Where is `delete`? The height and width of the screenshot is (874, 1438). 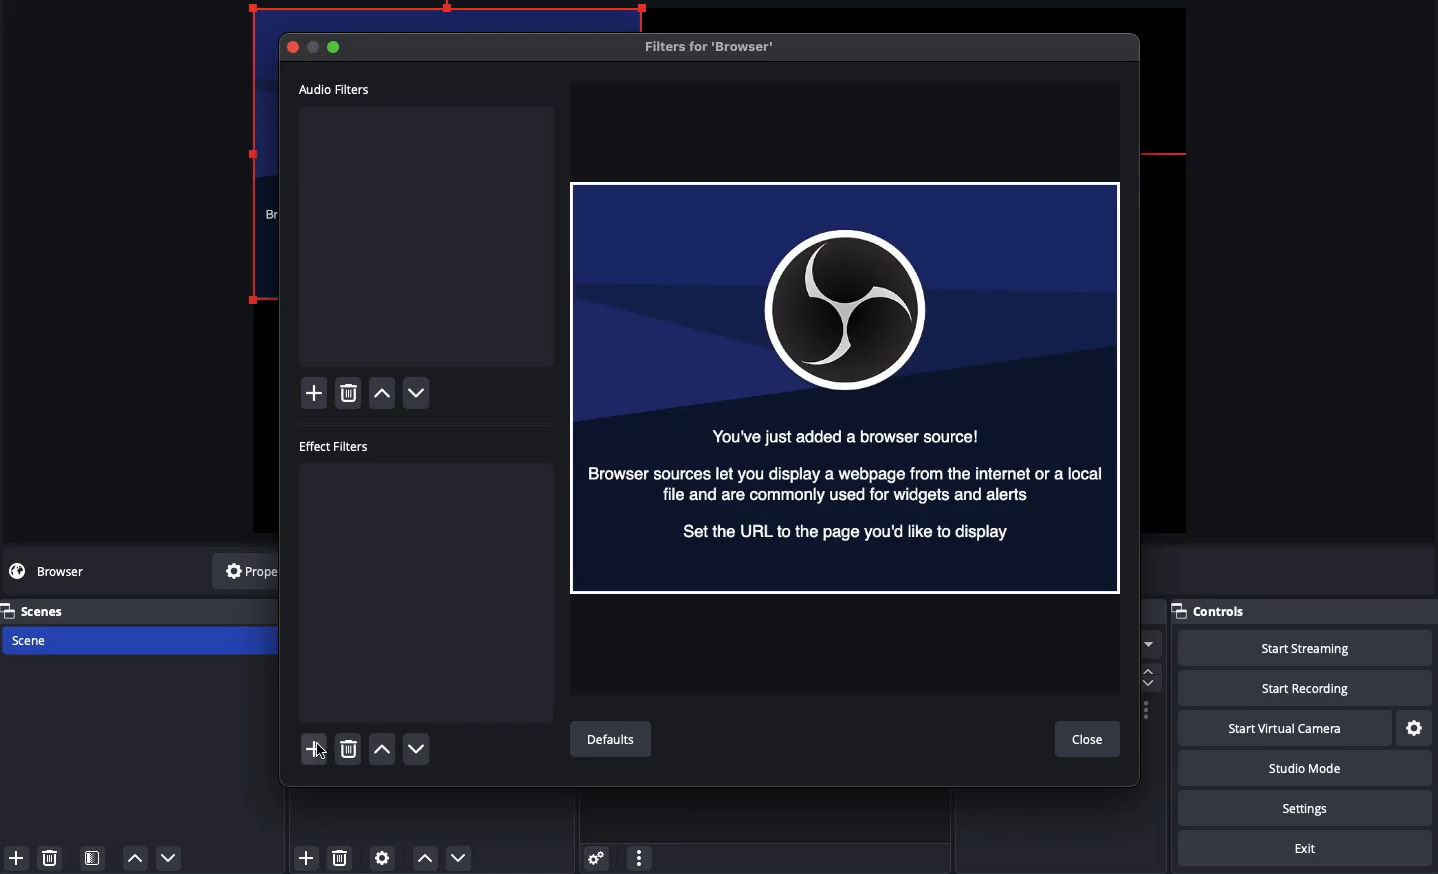
delete is located at coordinates (347, 394).